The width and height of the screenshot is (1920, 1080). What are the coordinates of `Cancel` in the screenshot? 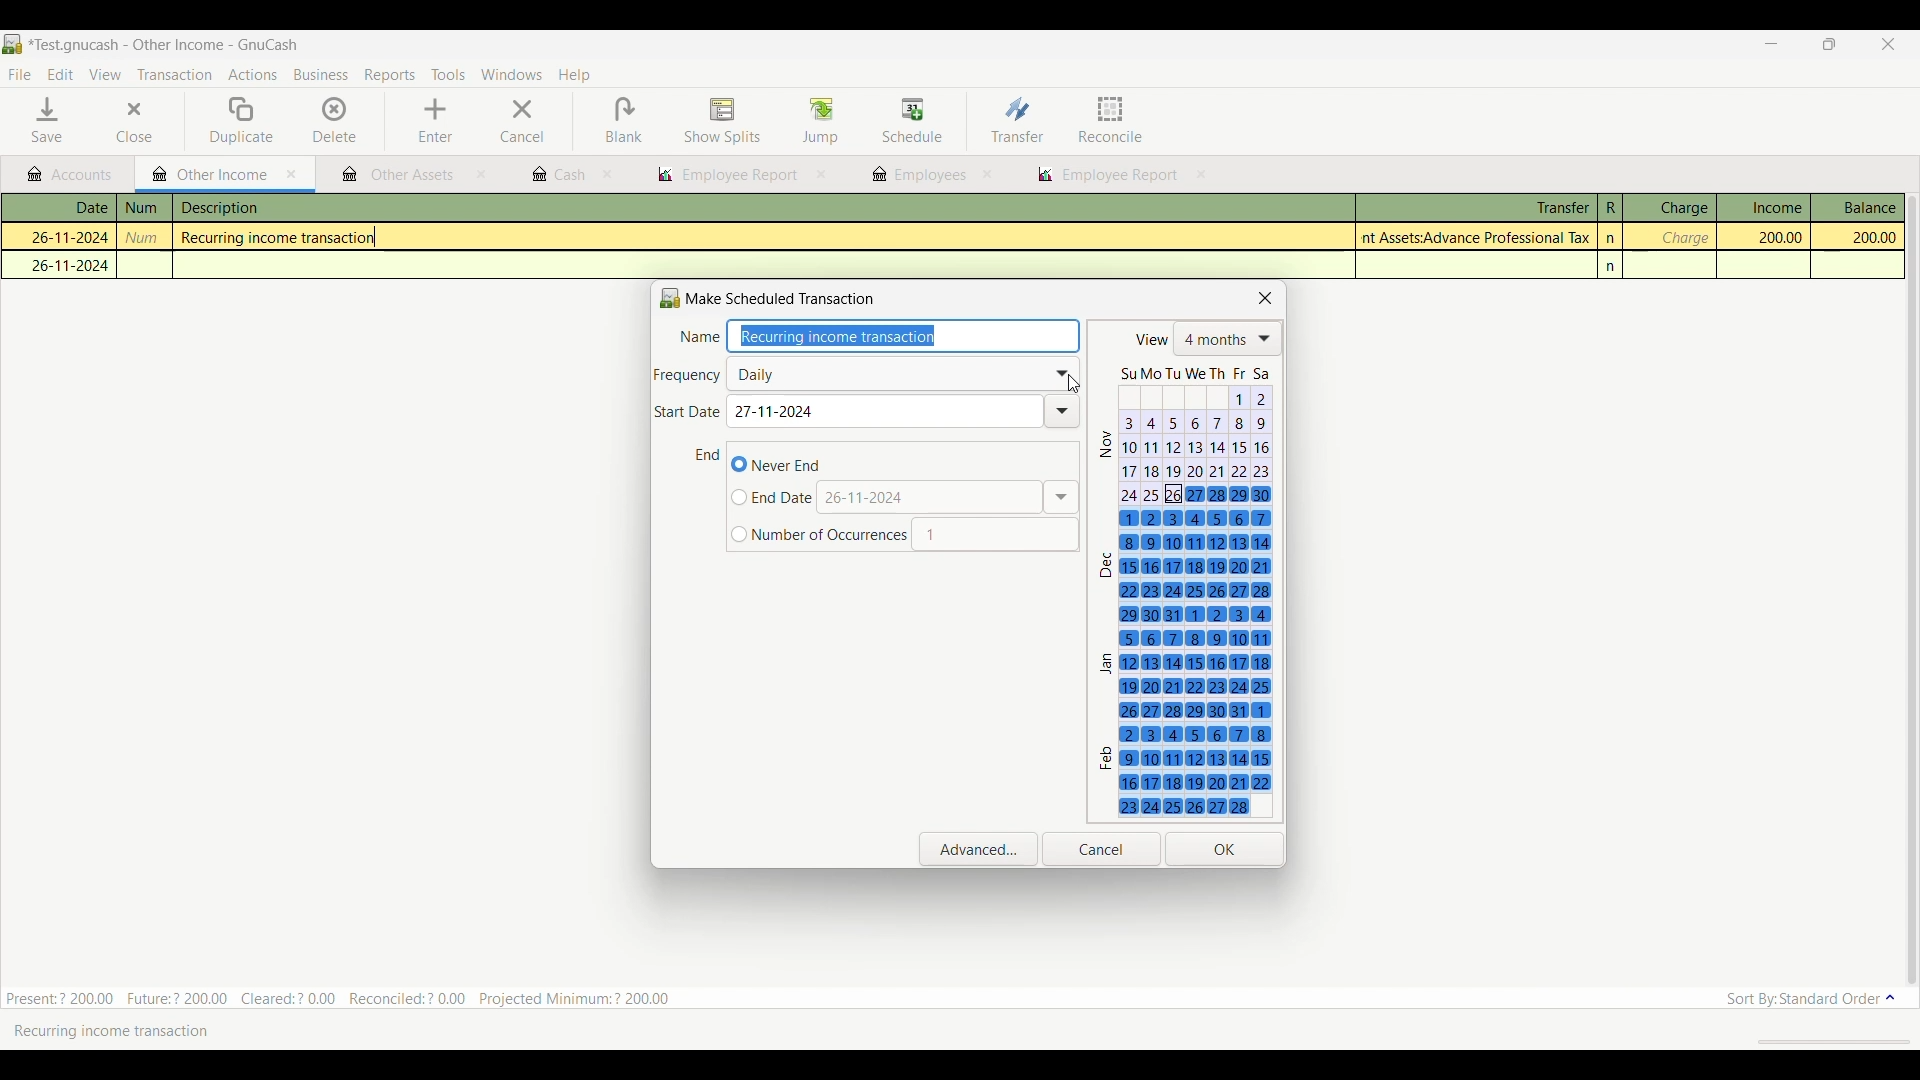 It's located at (522, 121).